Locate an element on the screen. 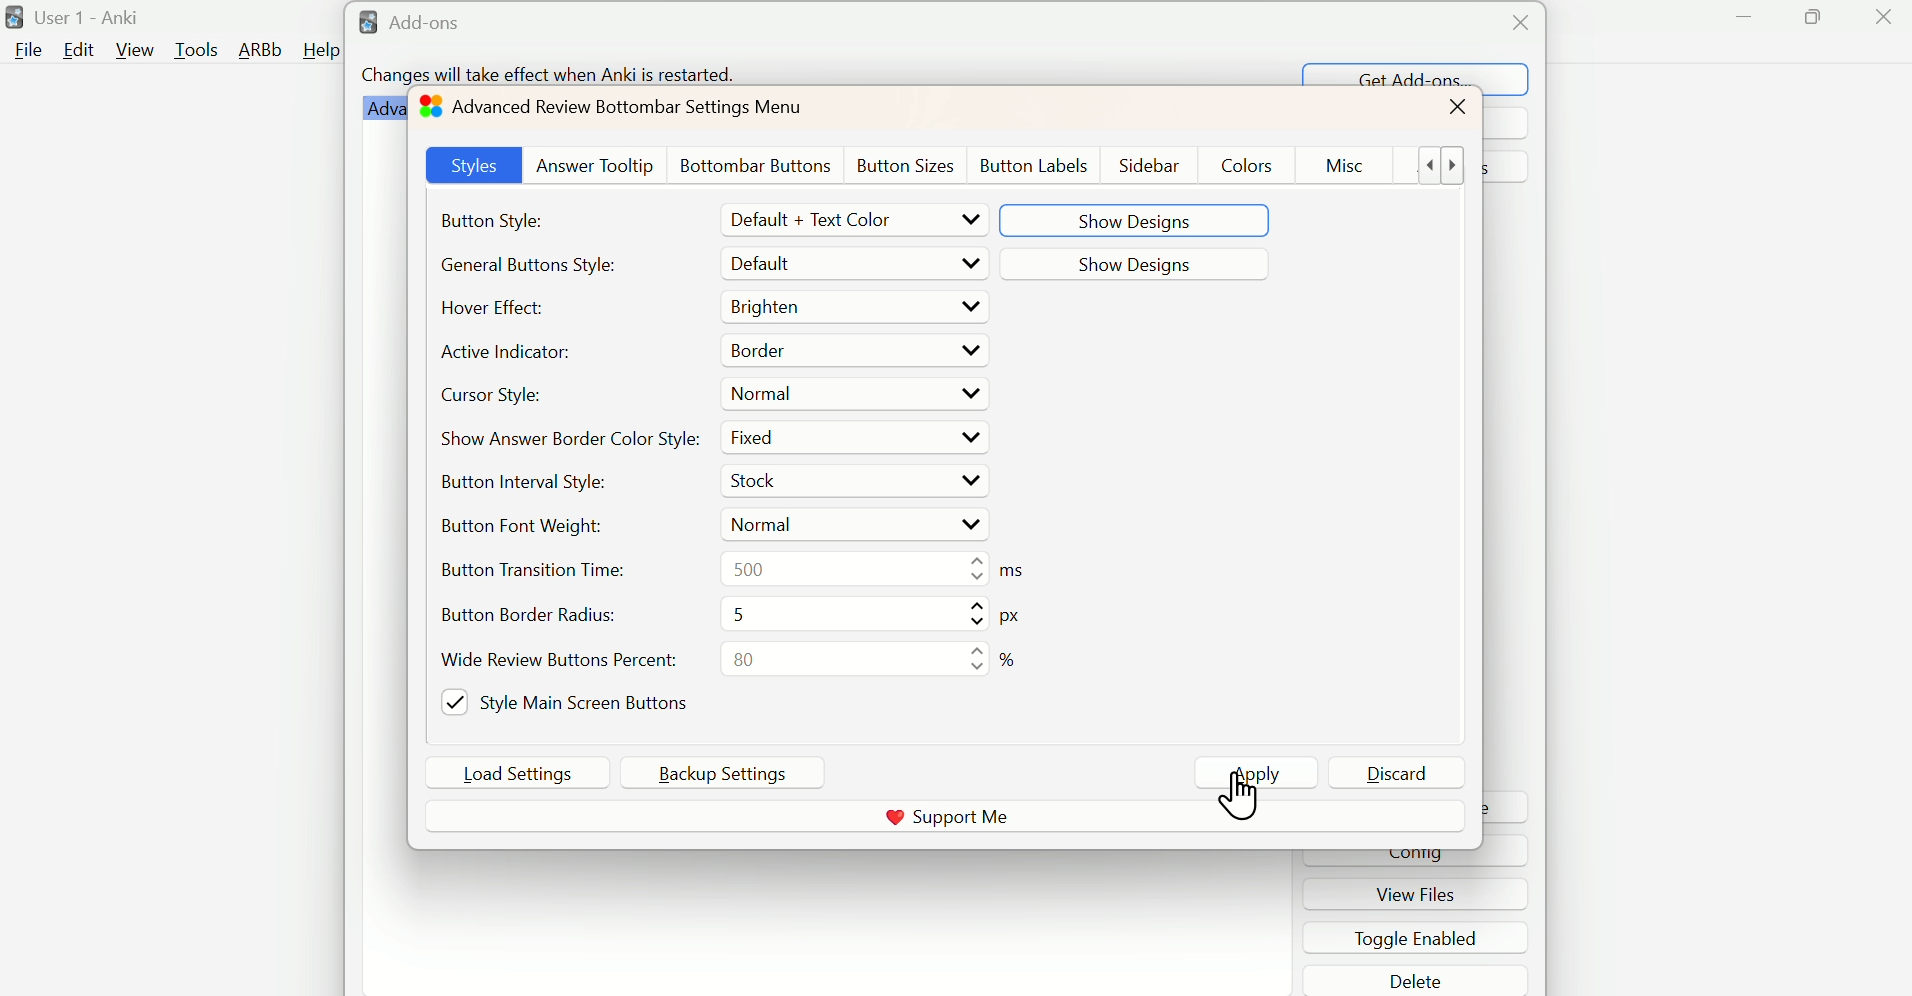 The height and width of the screenshot is (996, 1912). Default + Text Color is located at coordinates (808, 218).